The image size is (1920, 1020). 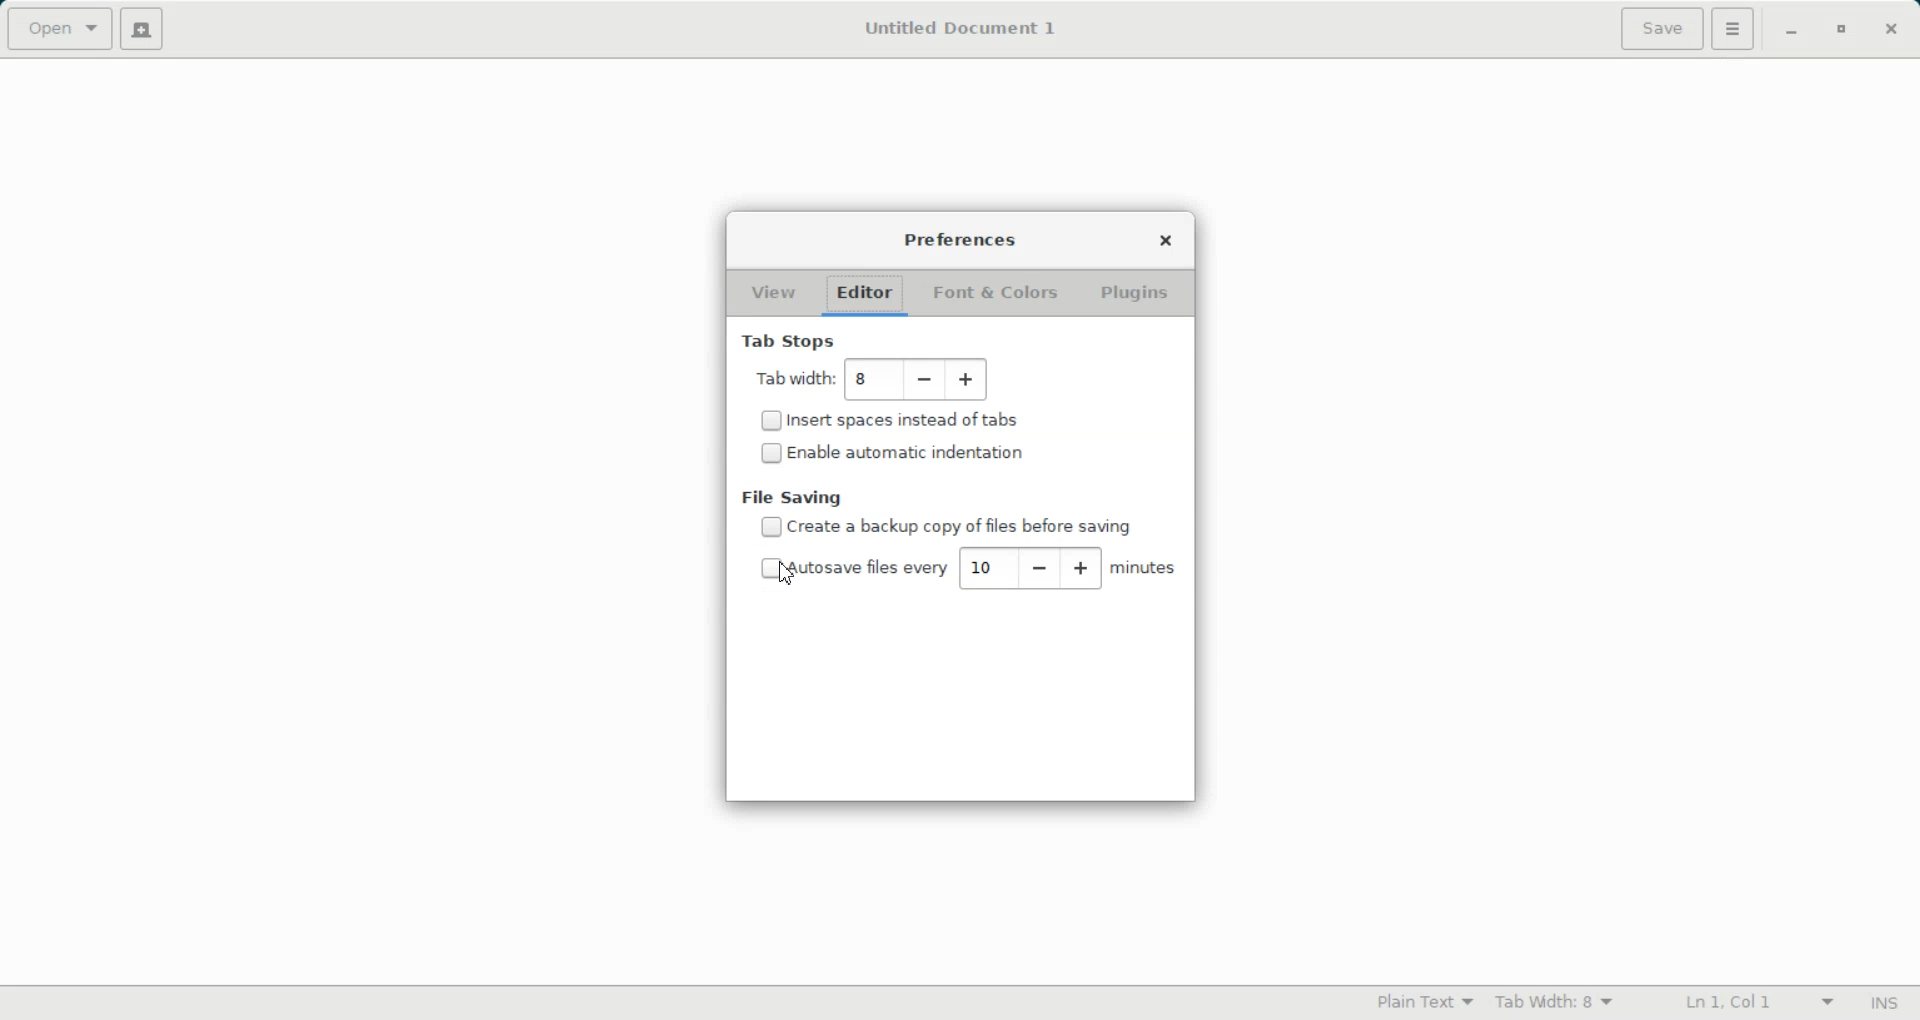 I want to click on Increase, so click(x=1082, y=568).